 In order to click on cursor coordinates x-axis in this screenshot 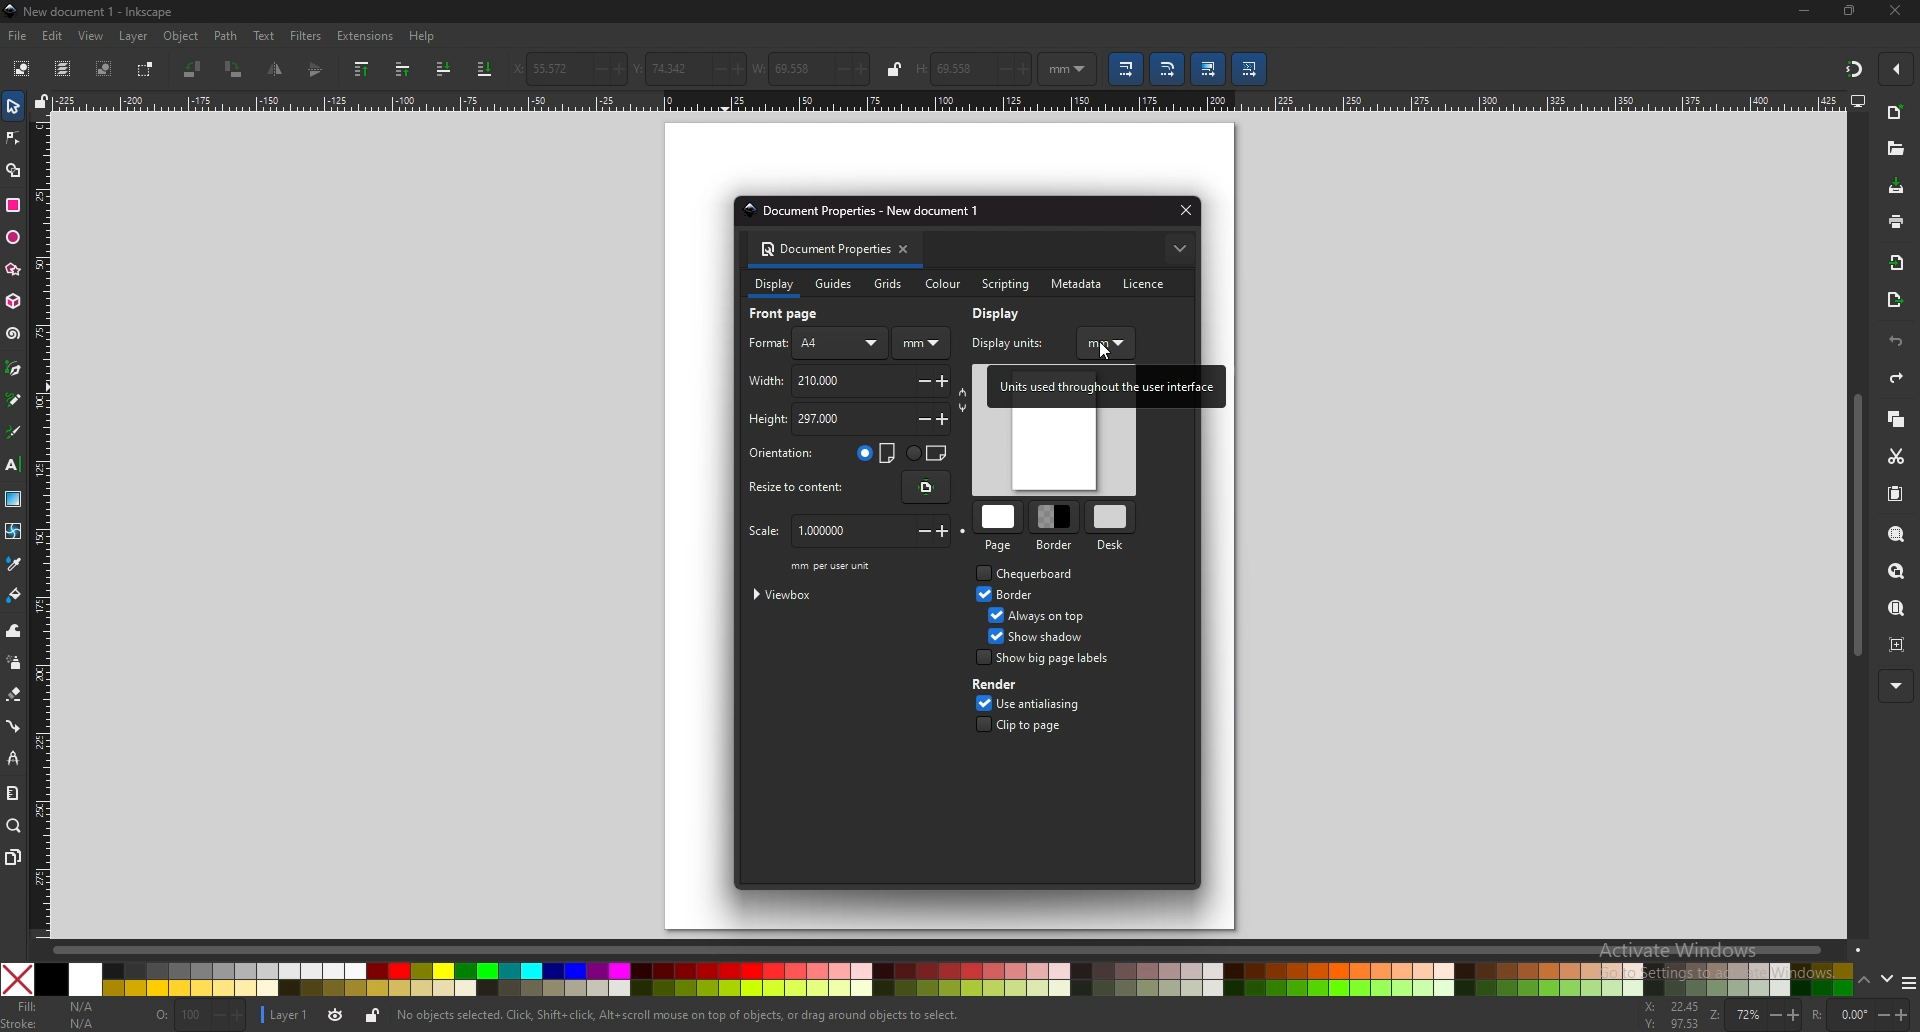, I will do `click(1668, 1008)`.